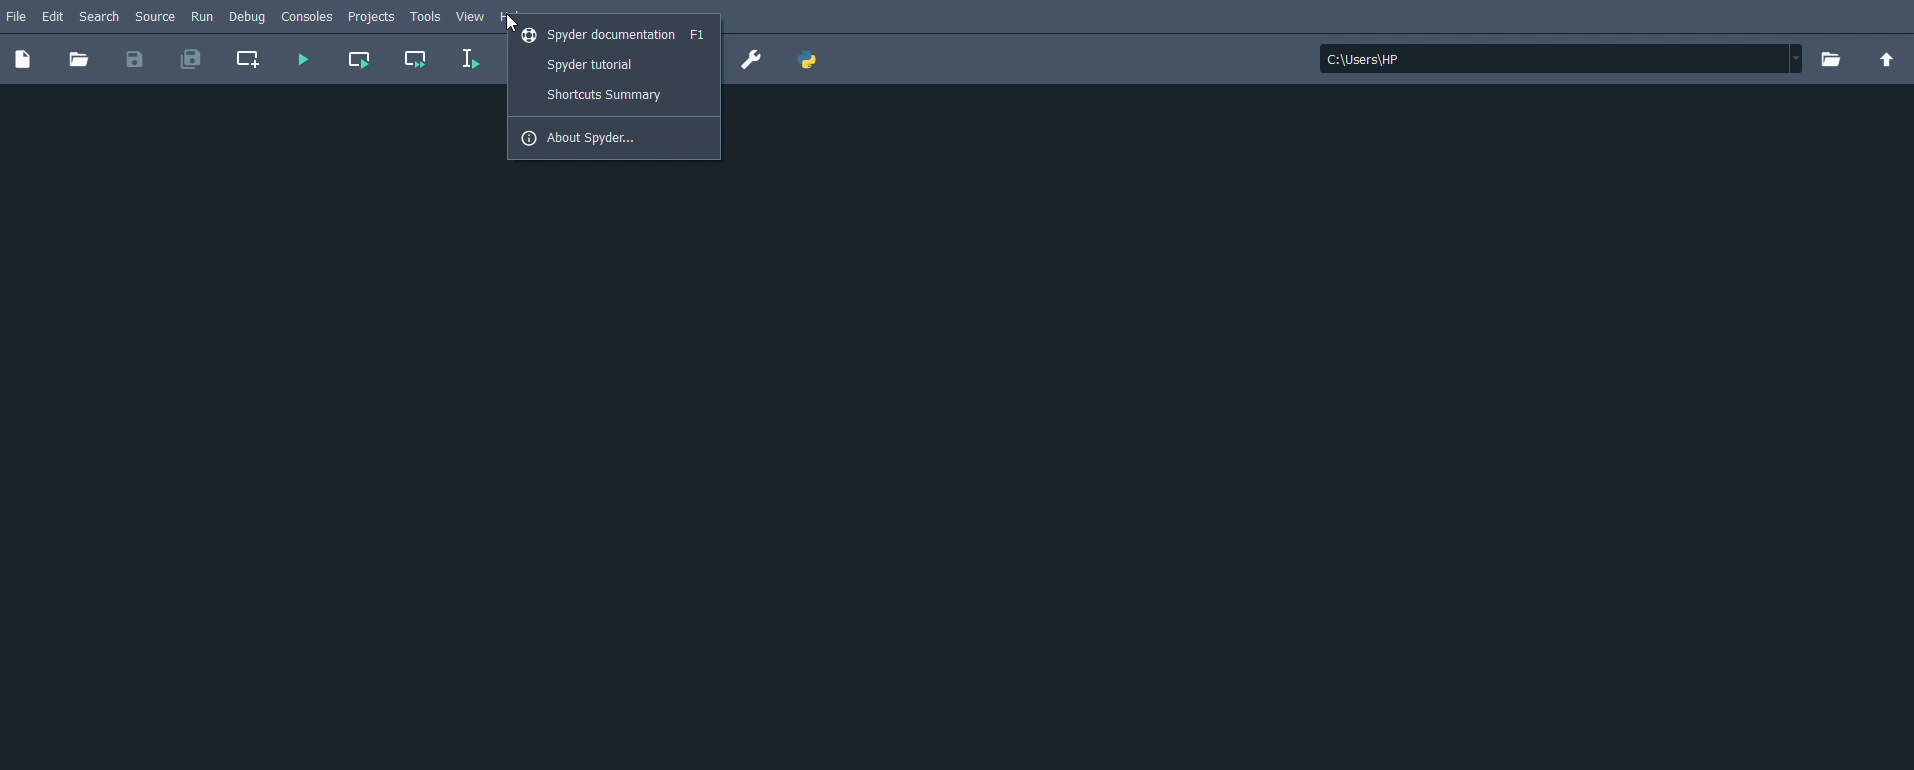 The image size is (1914, 770). I want to click on Edit, so click(56, 16).